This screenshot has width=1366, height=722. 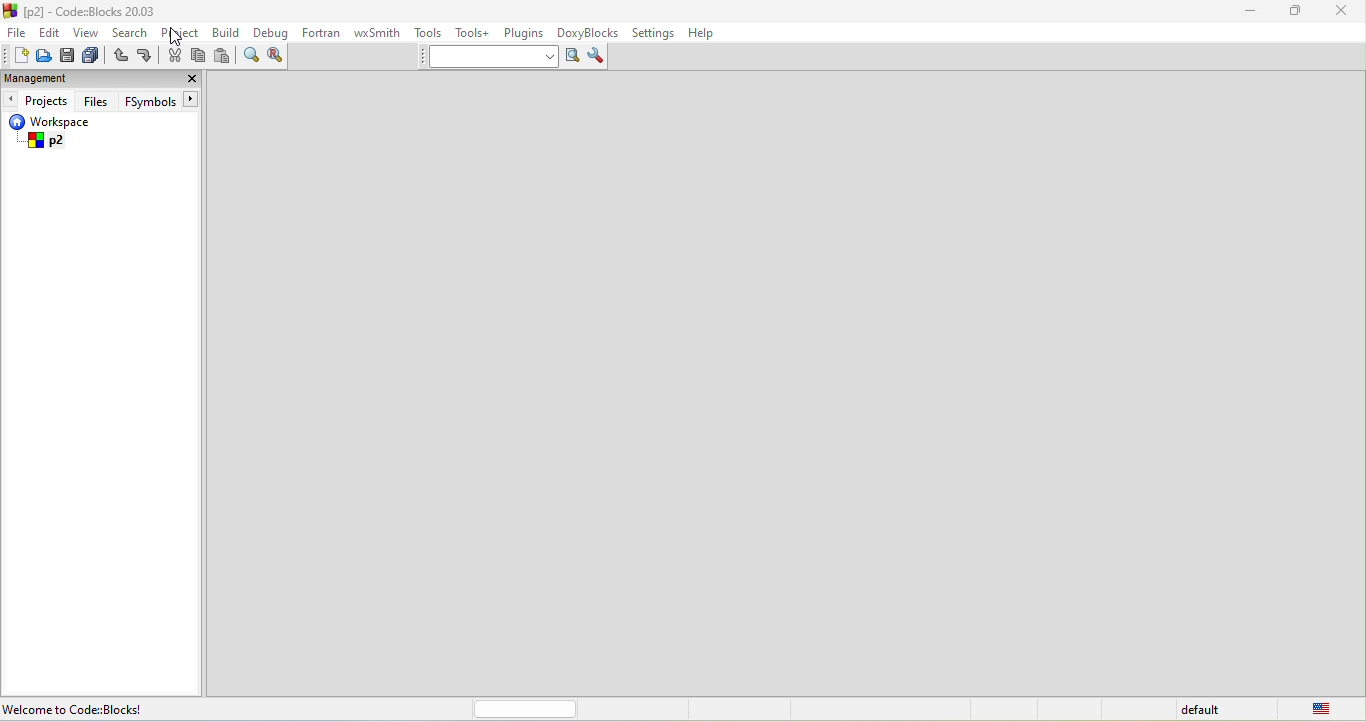 I want to click on help, so click(x=710, y=34).